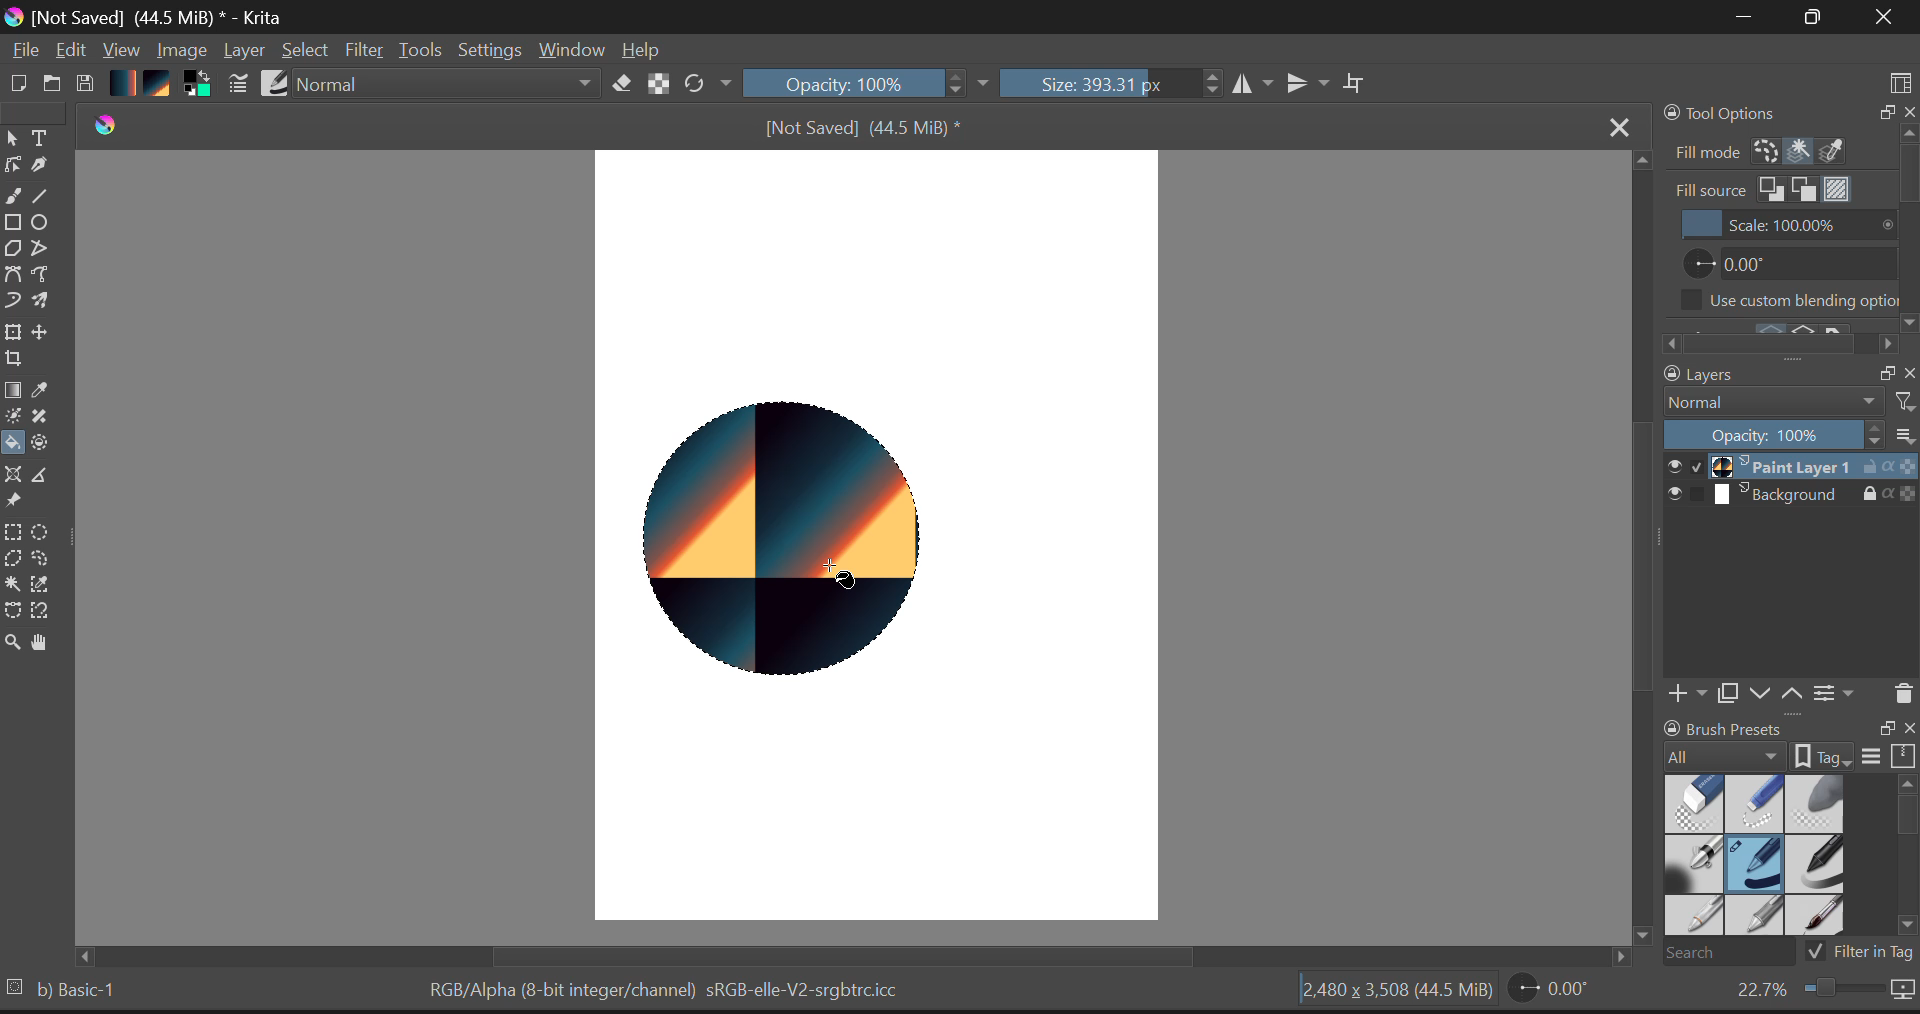 The image size is (1920, 1014). Describe the element at coordinates (446, 86) in the screenshot. I see `Blending Mode` at that location.